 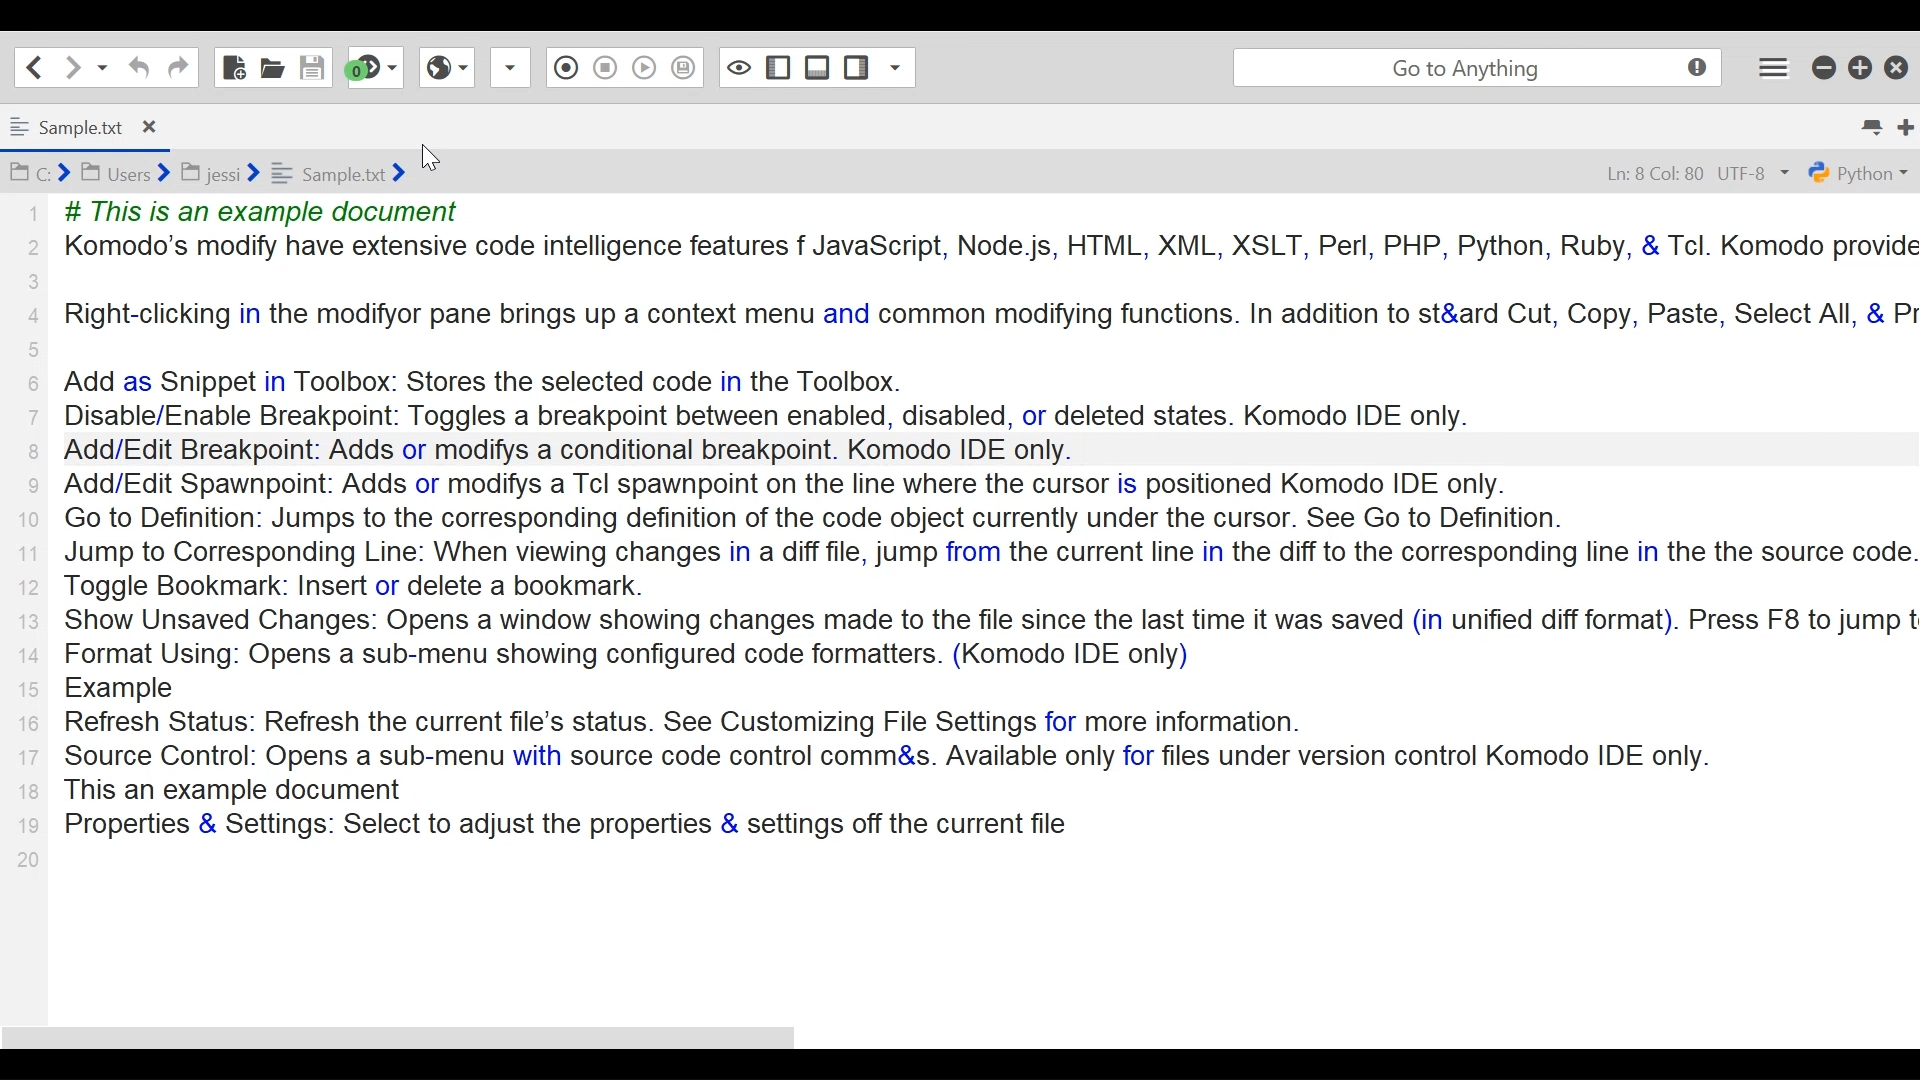 What do you see at coordinates (37, 171) in the screenshot?
I see `C Folder` at bounding box center [37, 171].